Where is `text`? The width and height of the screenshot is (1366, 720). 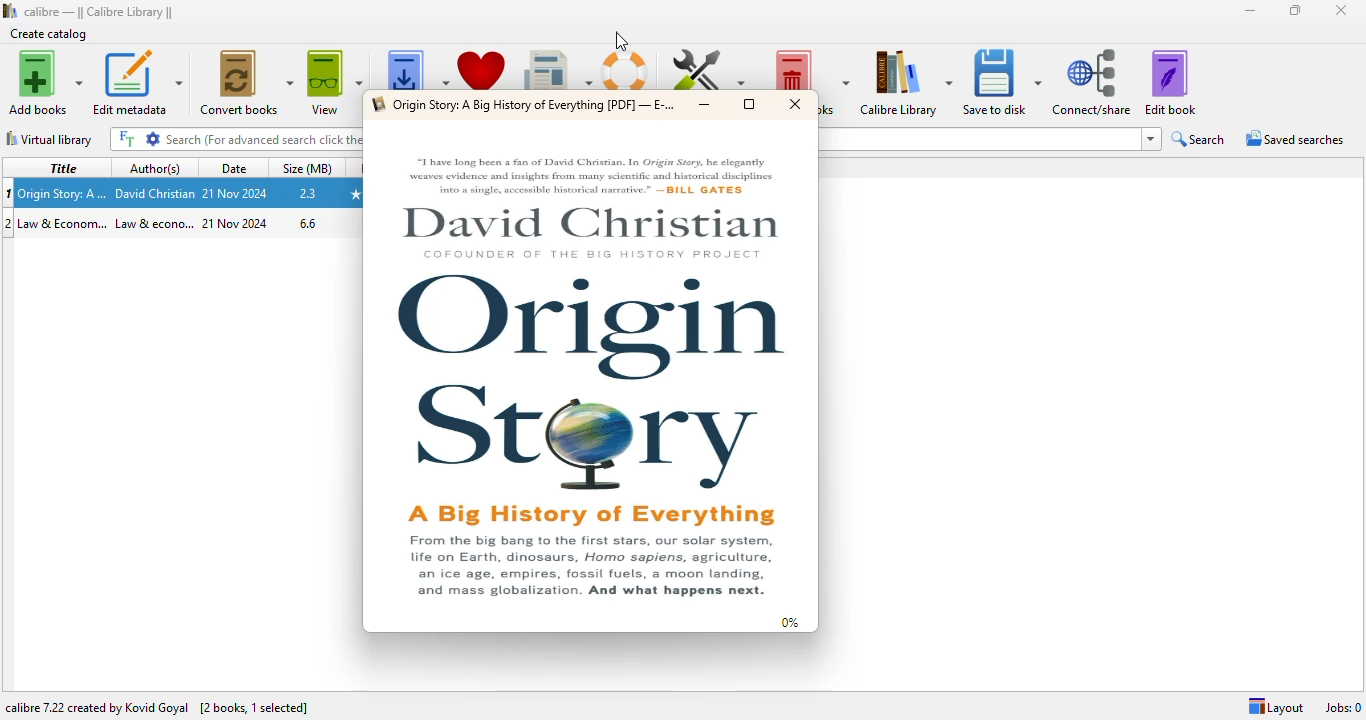
text is located at coordinates (589, 566).